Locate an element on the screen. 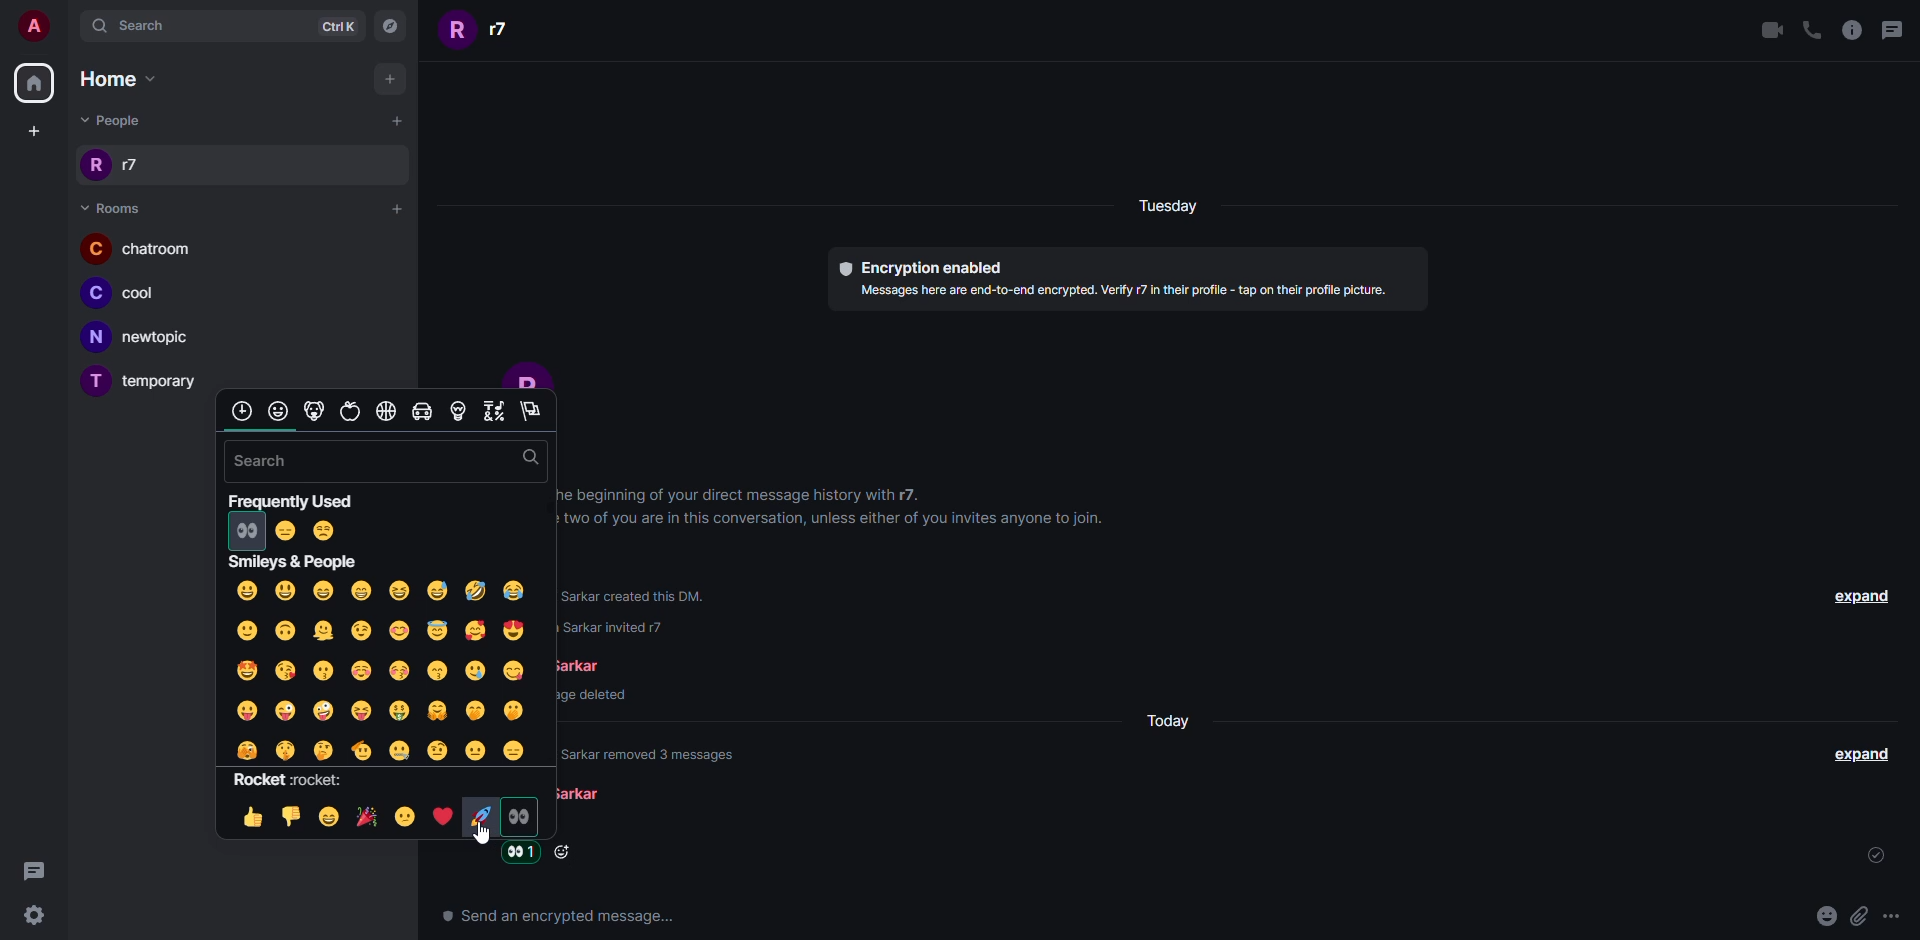  room is located at coordinates (133, 296).